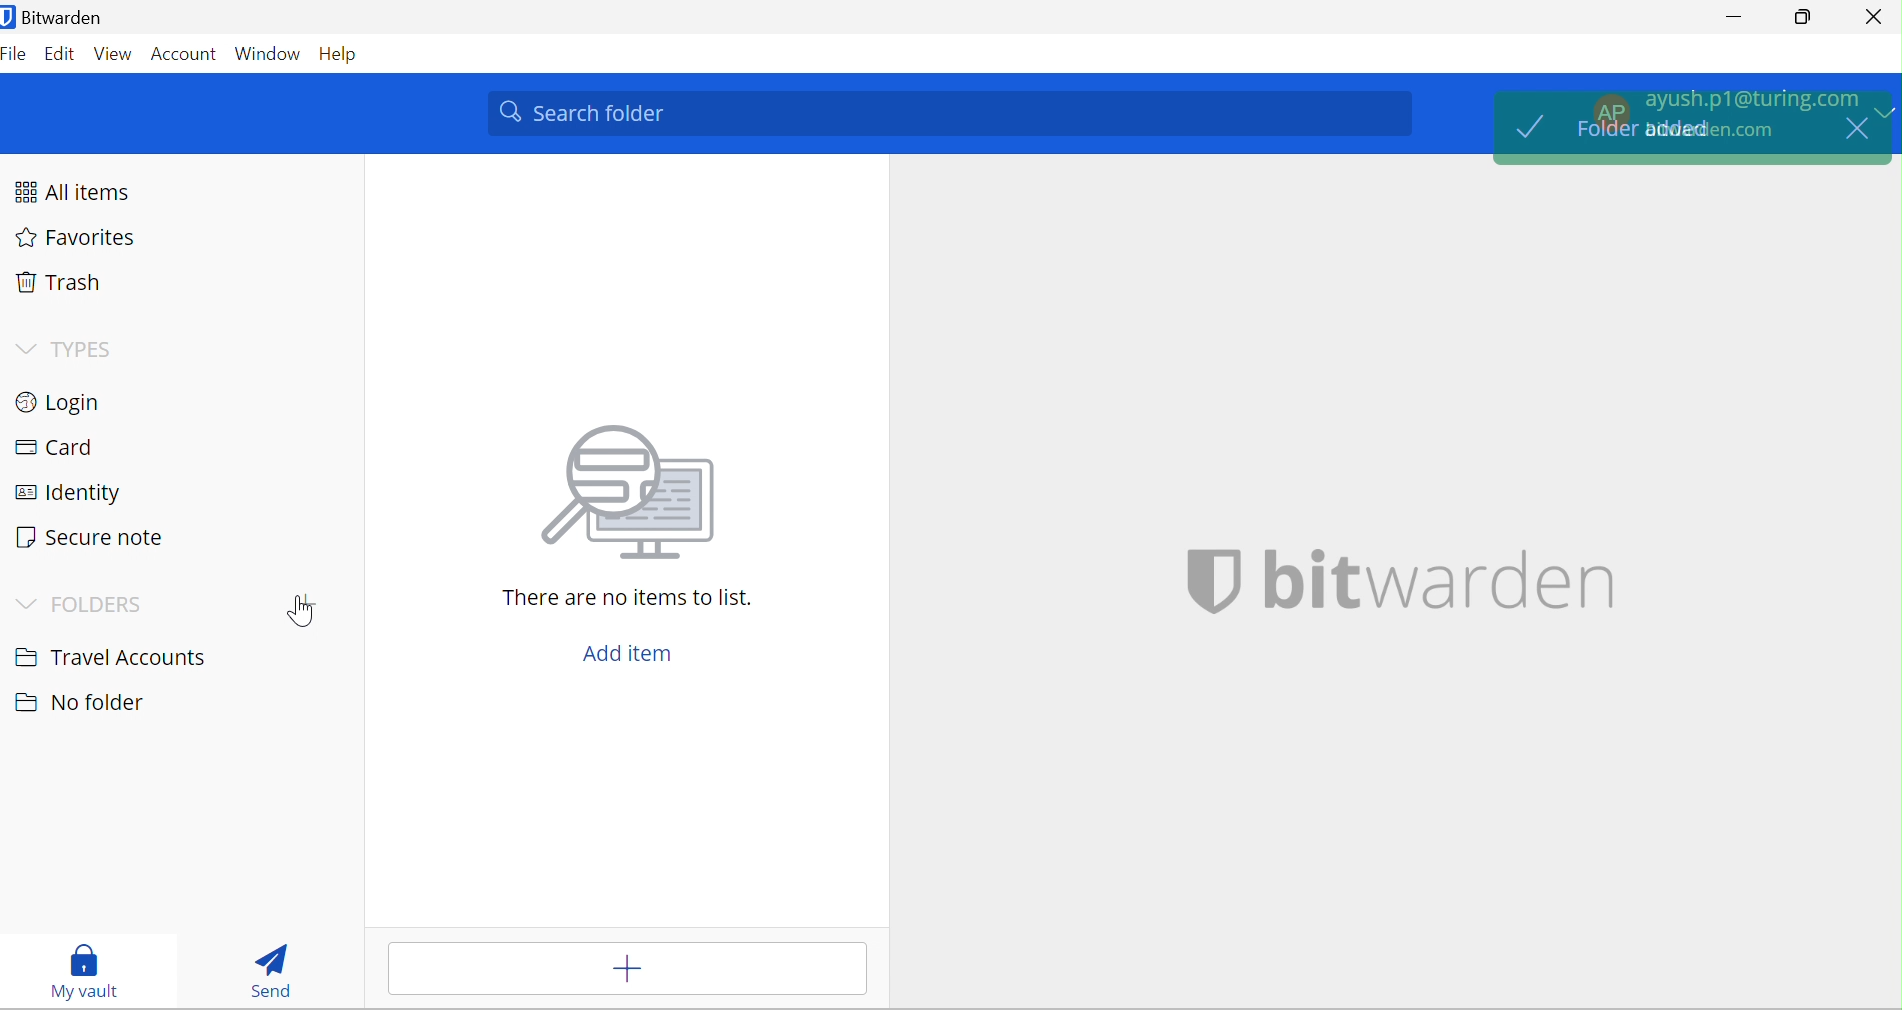 The height and width of the screenshot is (1010, 1902). I want to click on Edit, so click(60, 53).